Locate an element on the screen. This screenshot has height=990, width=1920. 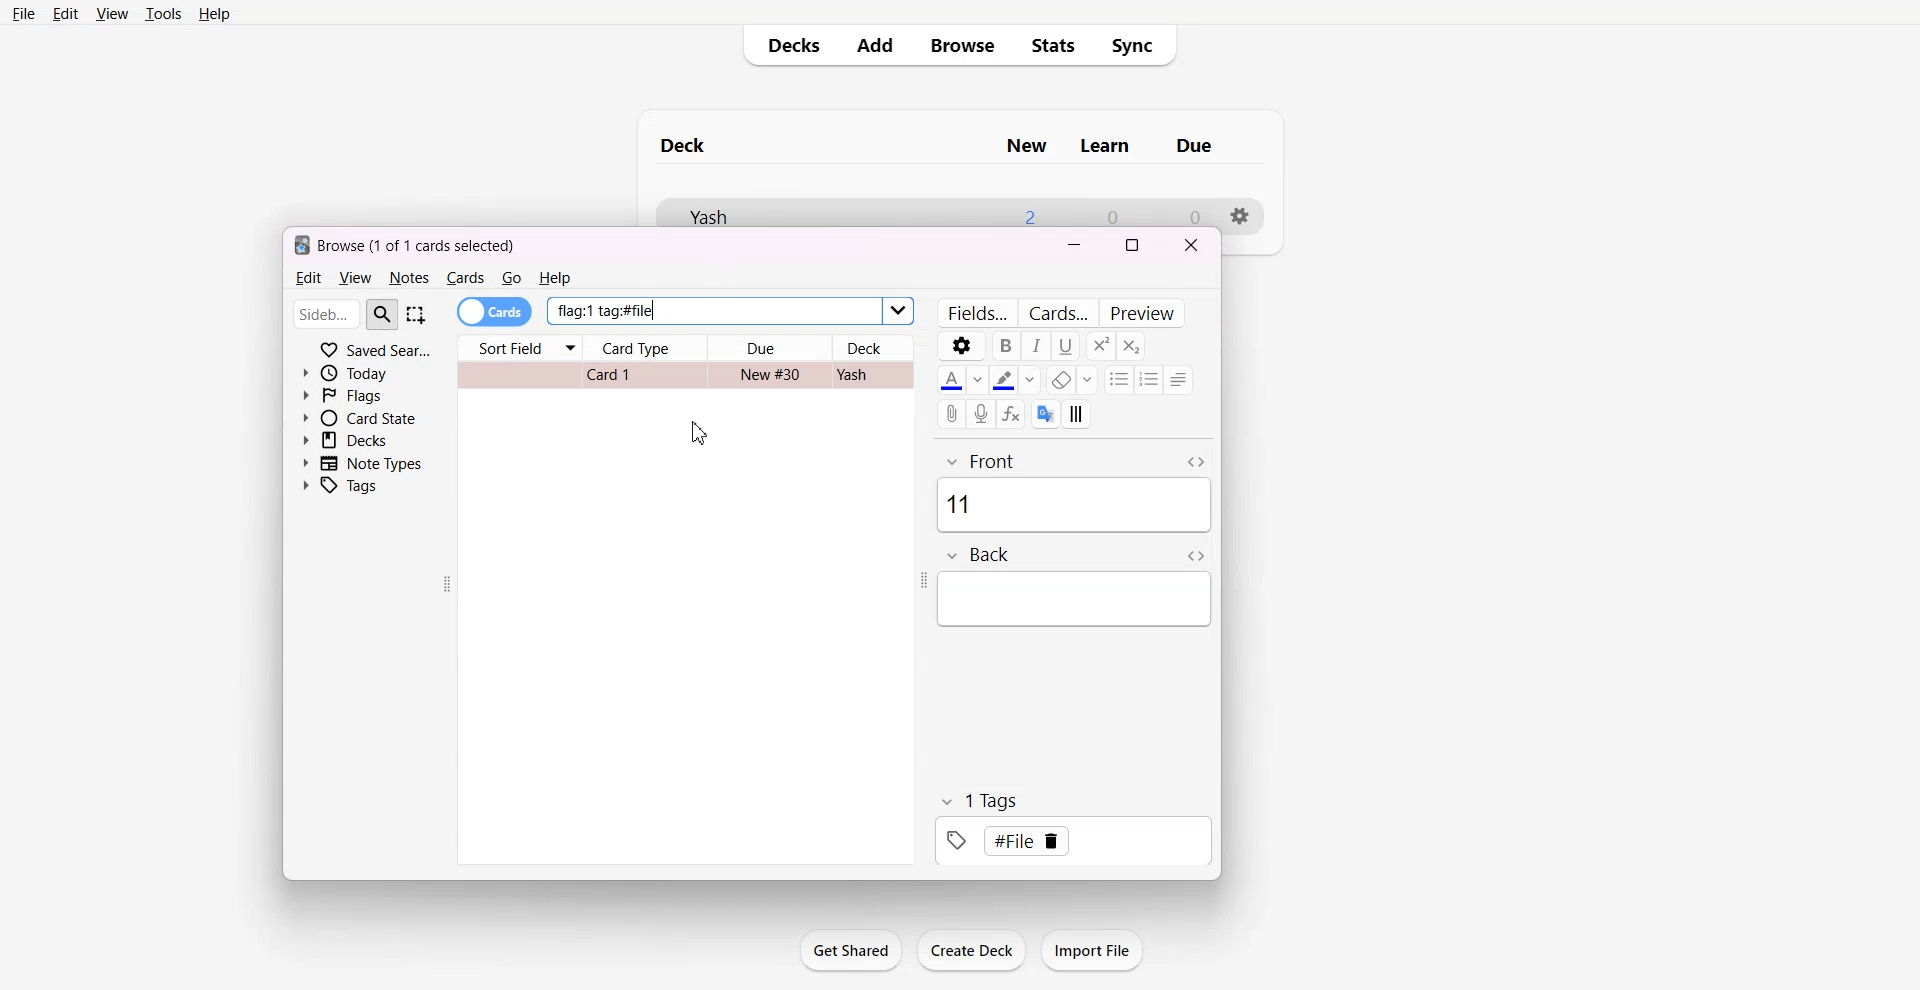
Go is located at coordinates (513, 278).